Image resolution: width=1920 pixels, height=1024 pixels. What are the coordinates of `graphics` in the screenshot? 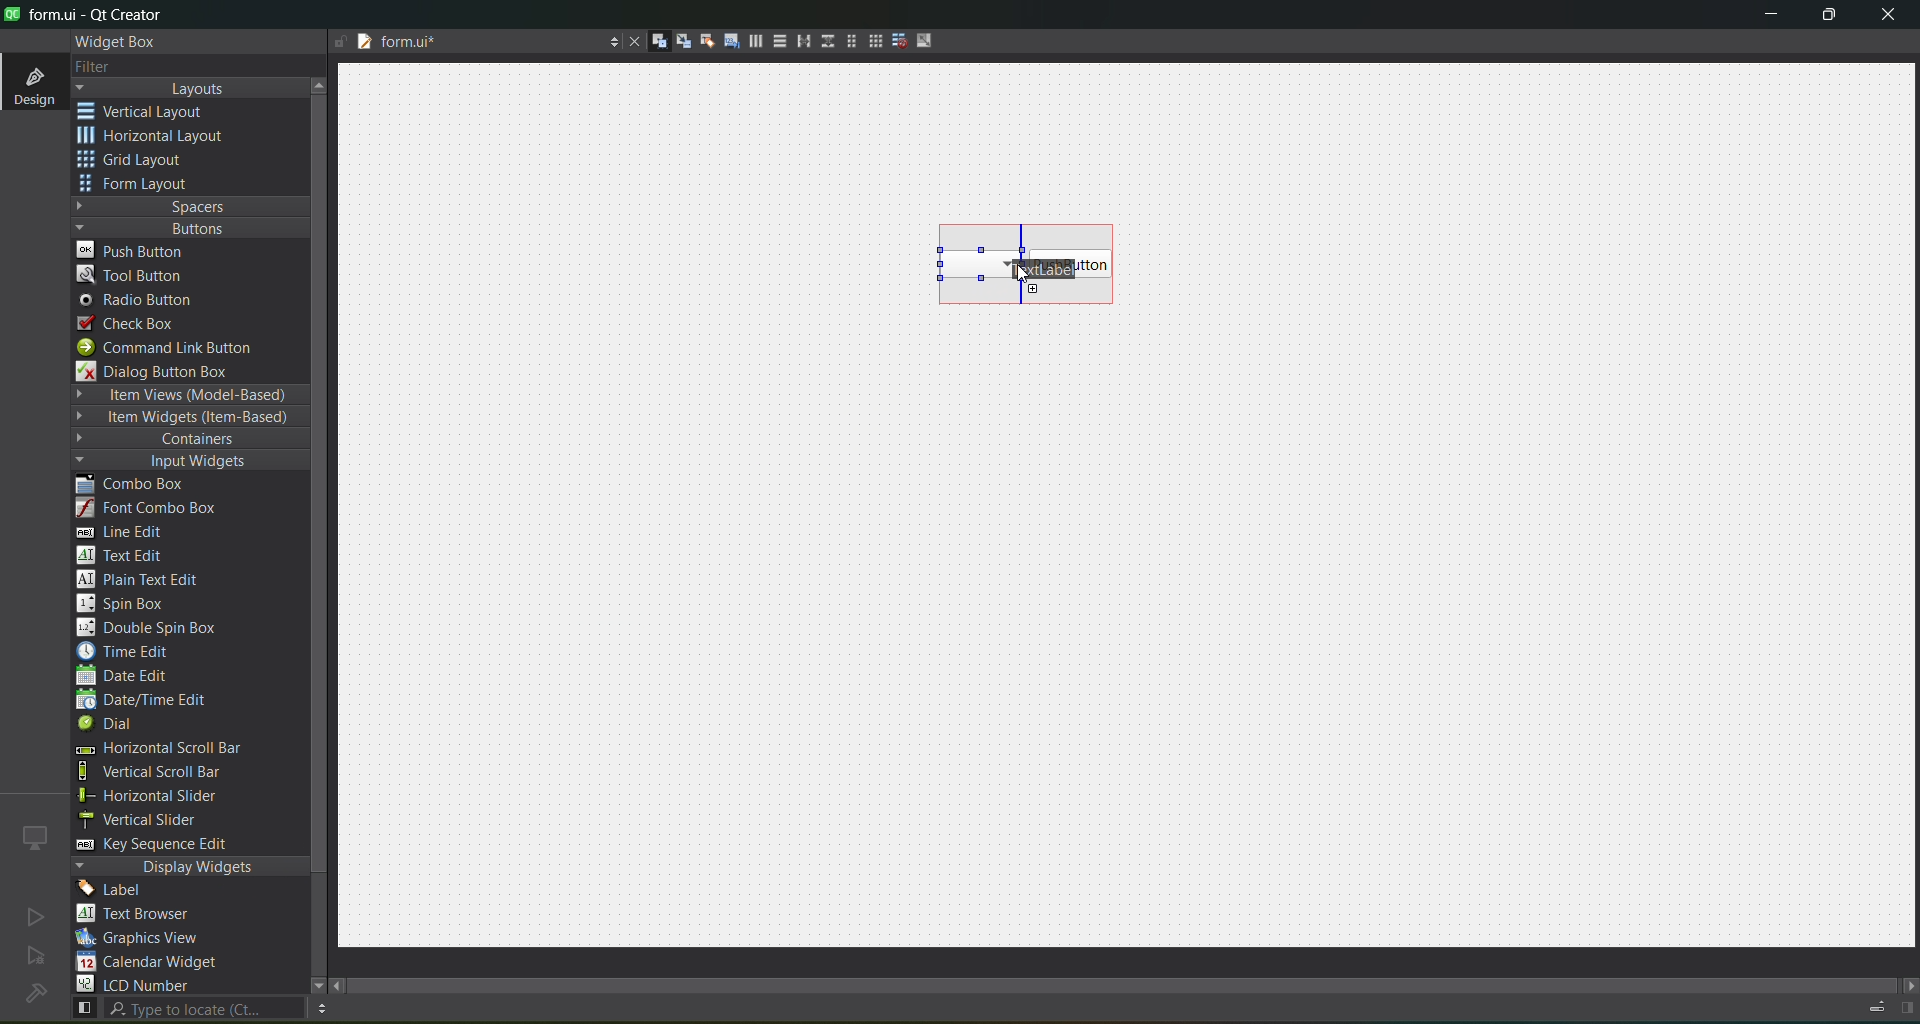 It's located at (146, 937).